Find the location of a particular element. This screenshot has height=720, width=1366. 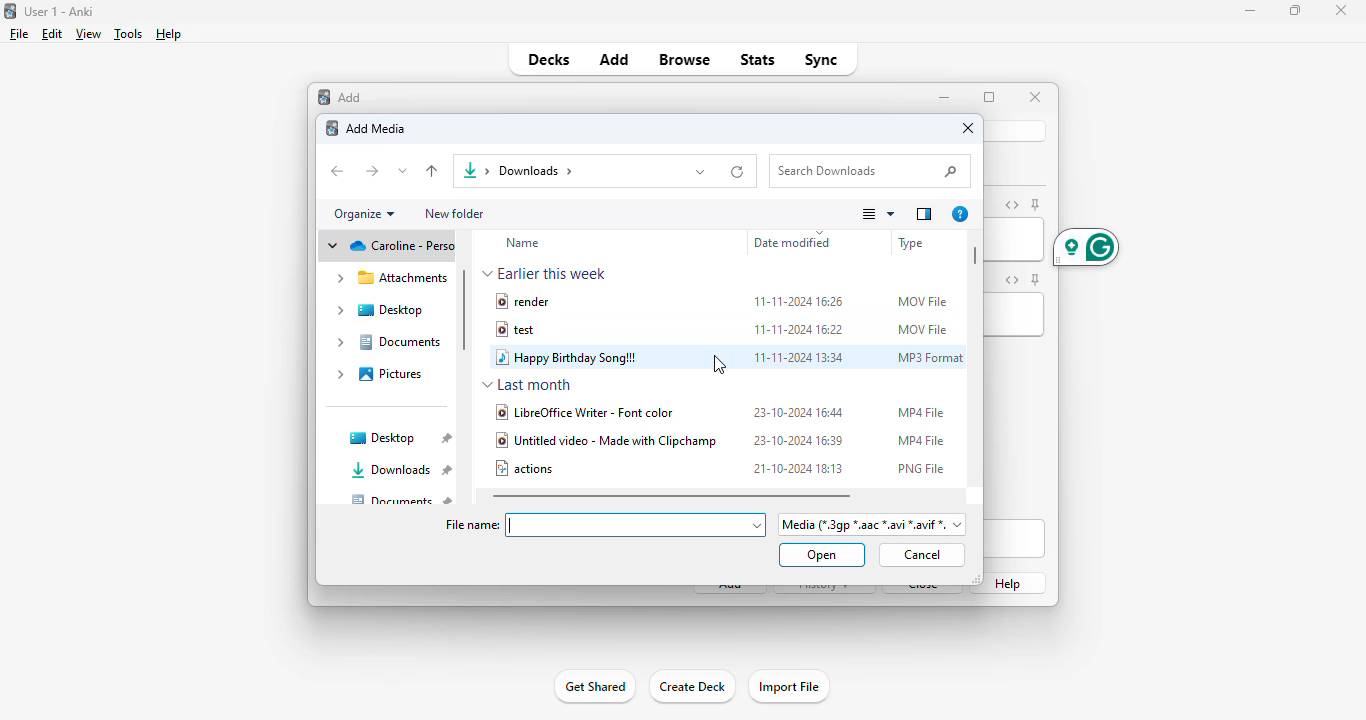

MP3 format is located at coordinates (930, 357).